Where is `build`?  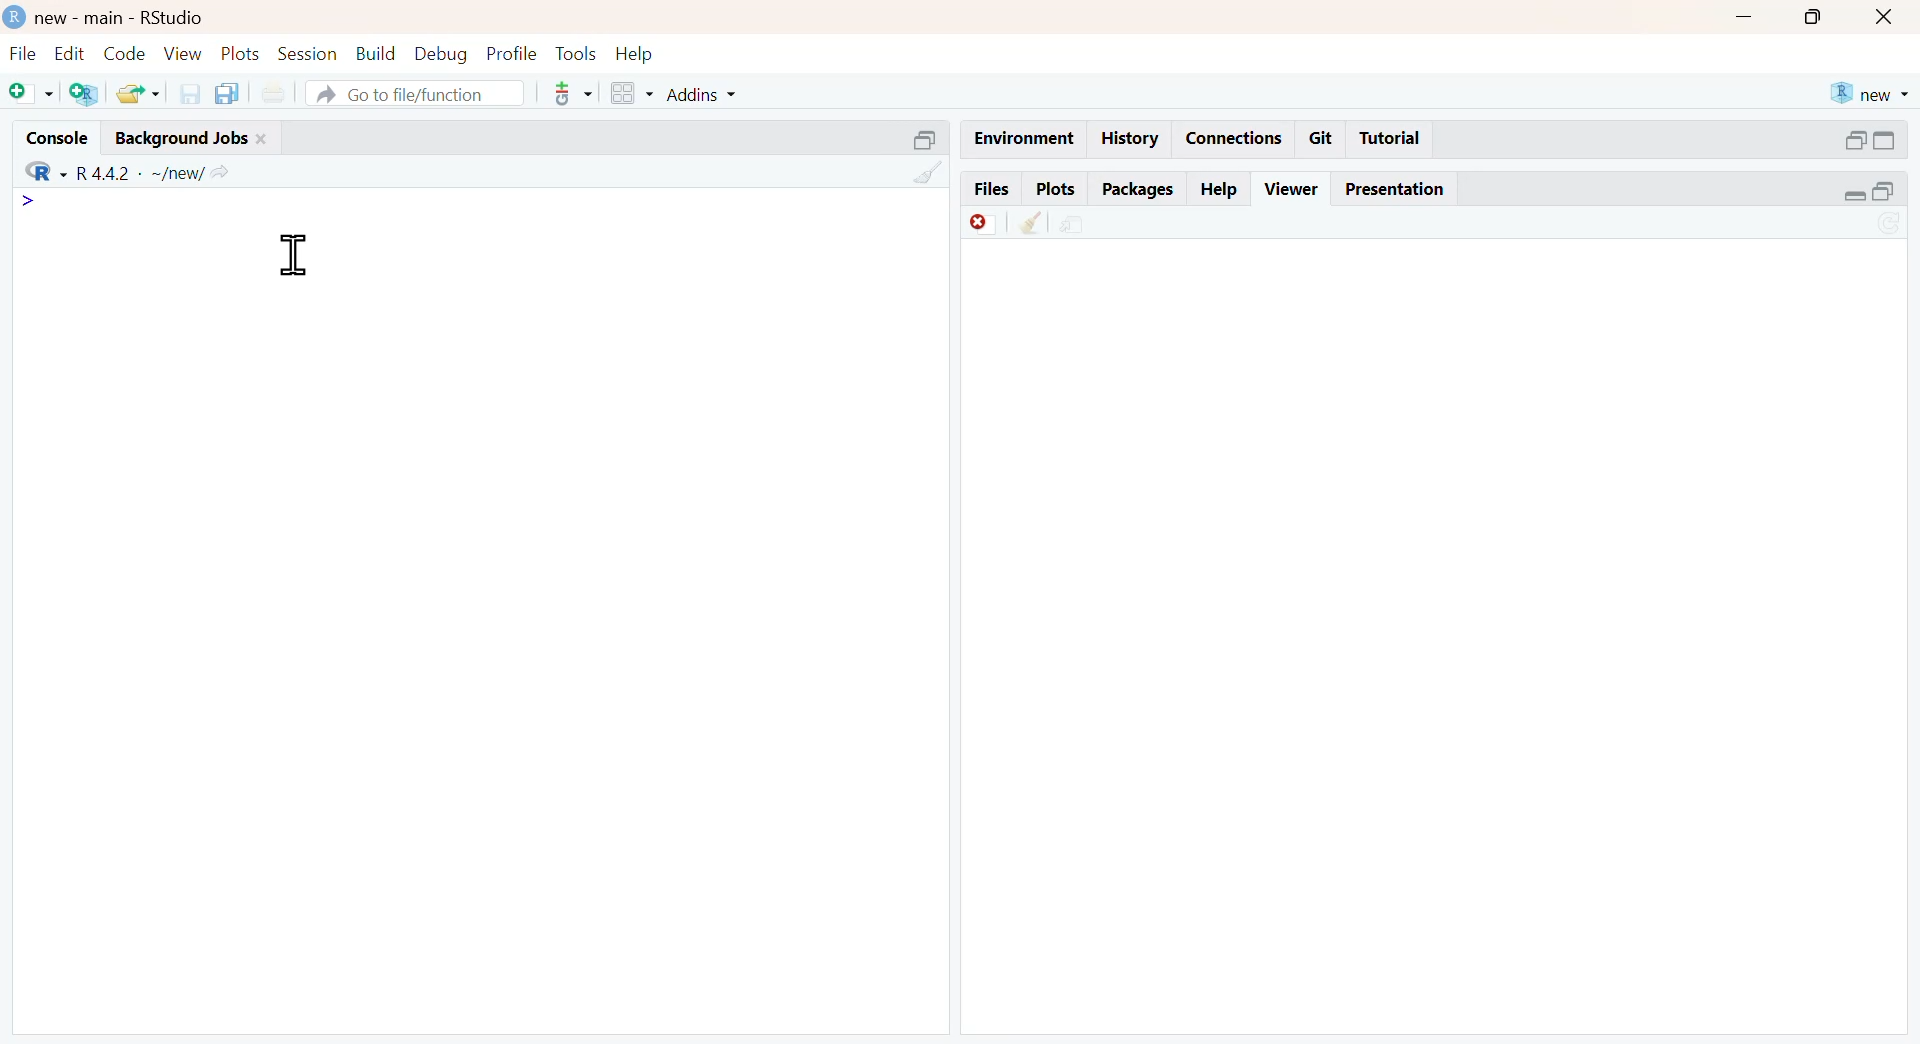 build is located at coordinates (378, 54).